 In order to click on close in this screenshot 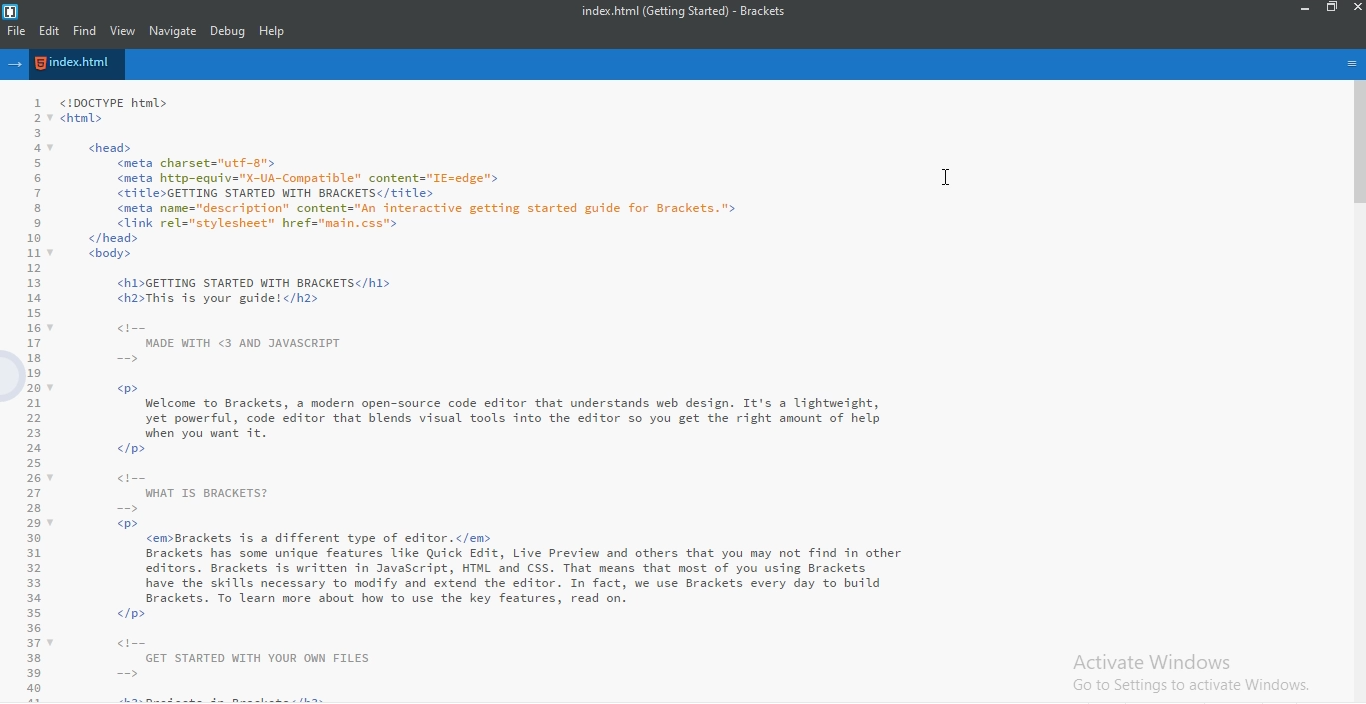, I will do `click(1357, 7)`.